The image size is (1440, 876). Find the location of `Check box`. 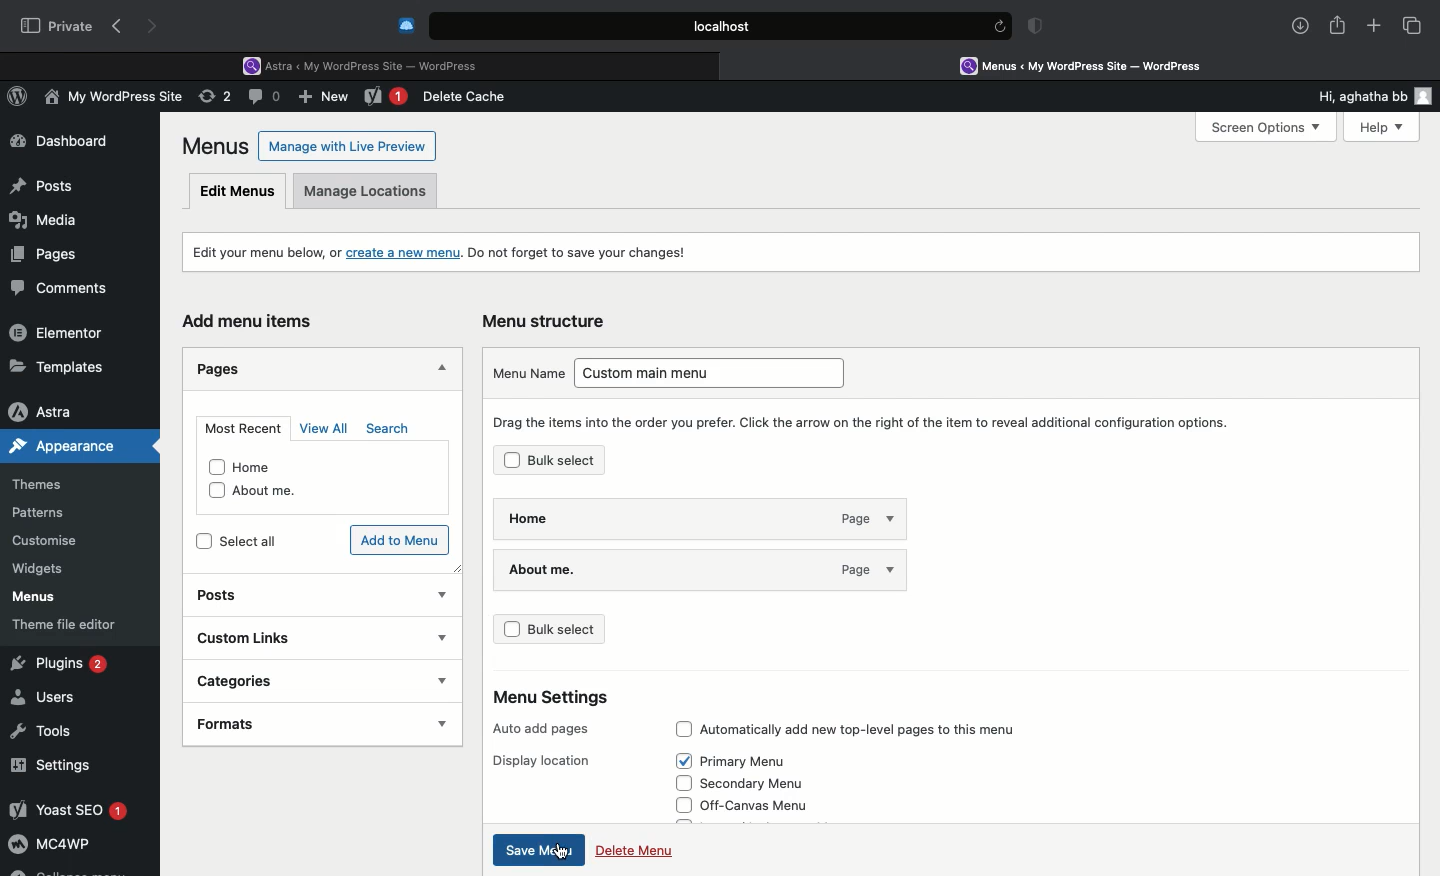

Check box is located at coordinates (683, 805).